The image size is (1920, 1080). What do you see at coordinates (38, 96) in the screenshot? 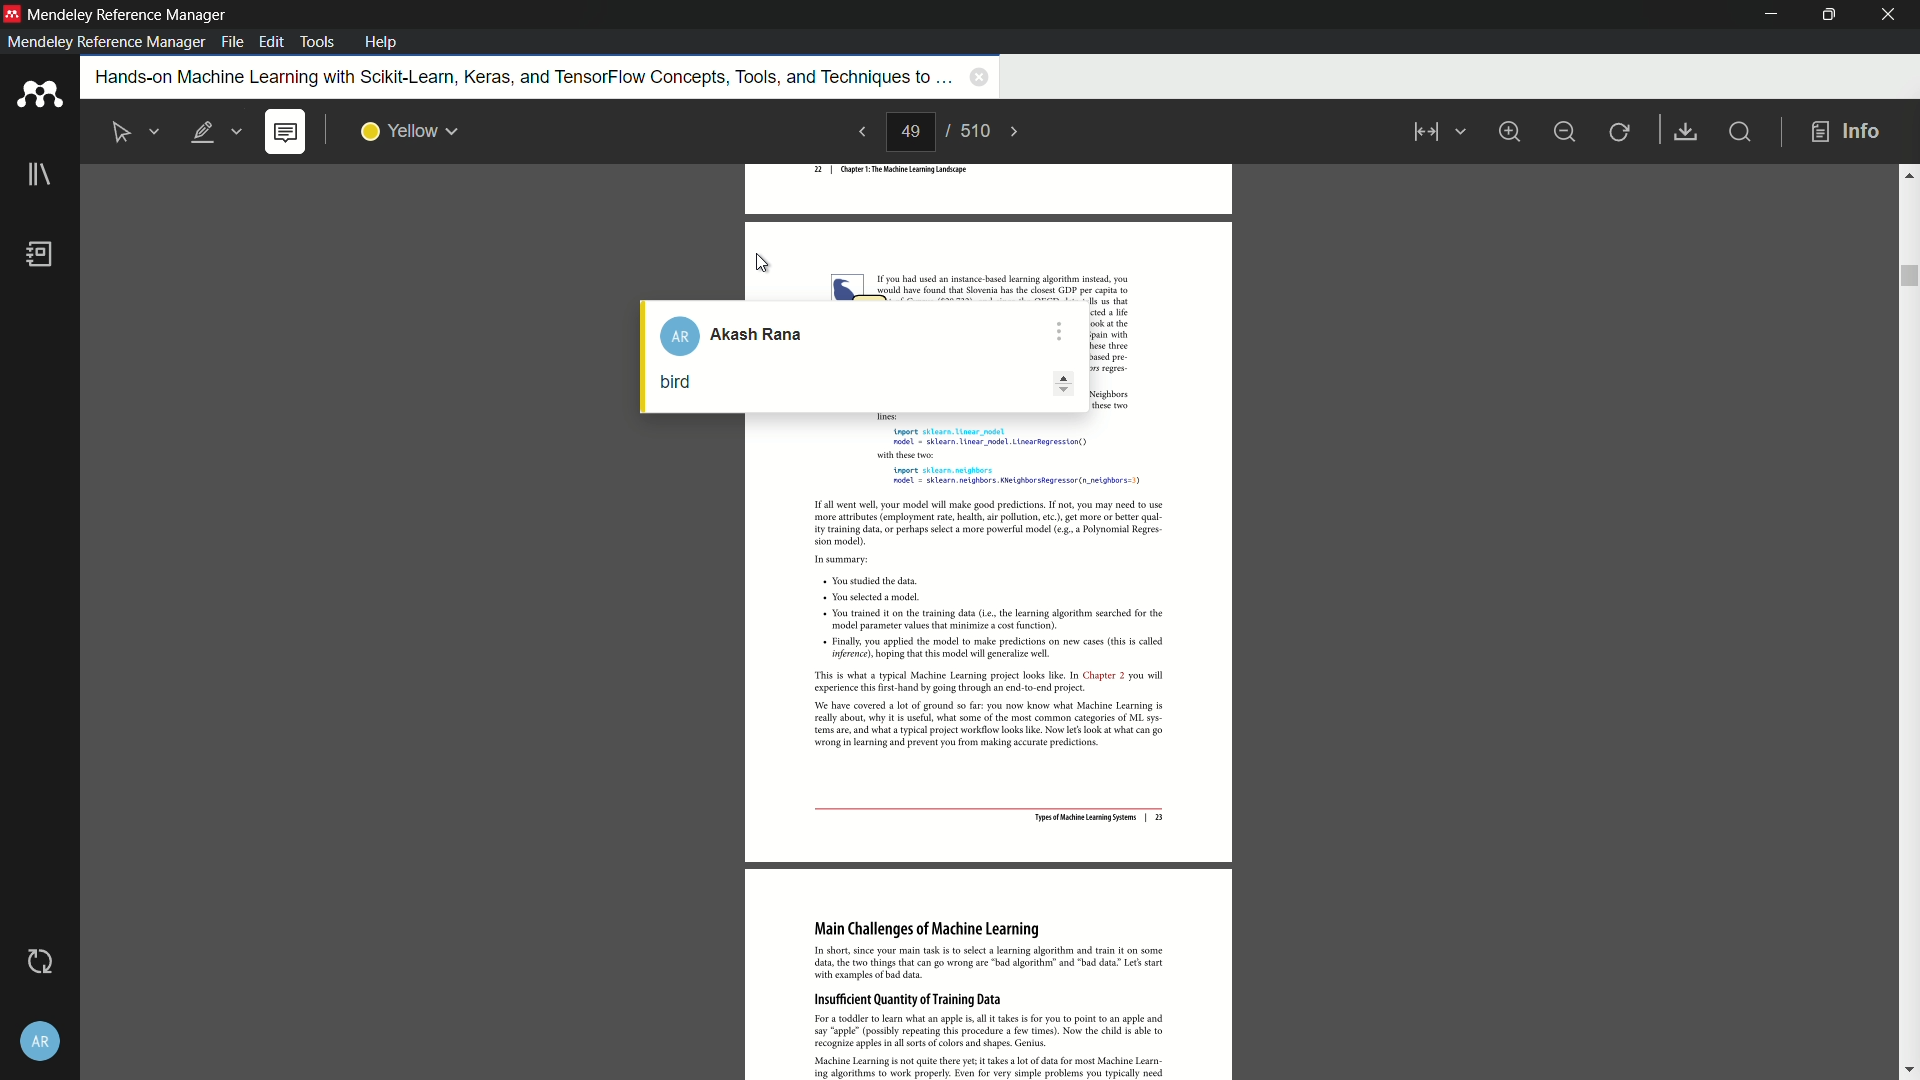
I see `app icon` at bounding box center [38, 96].